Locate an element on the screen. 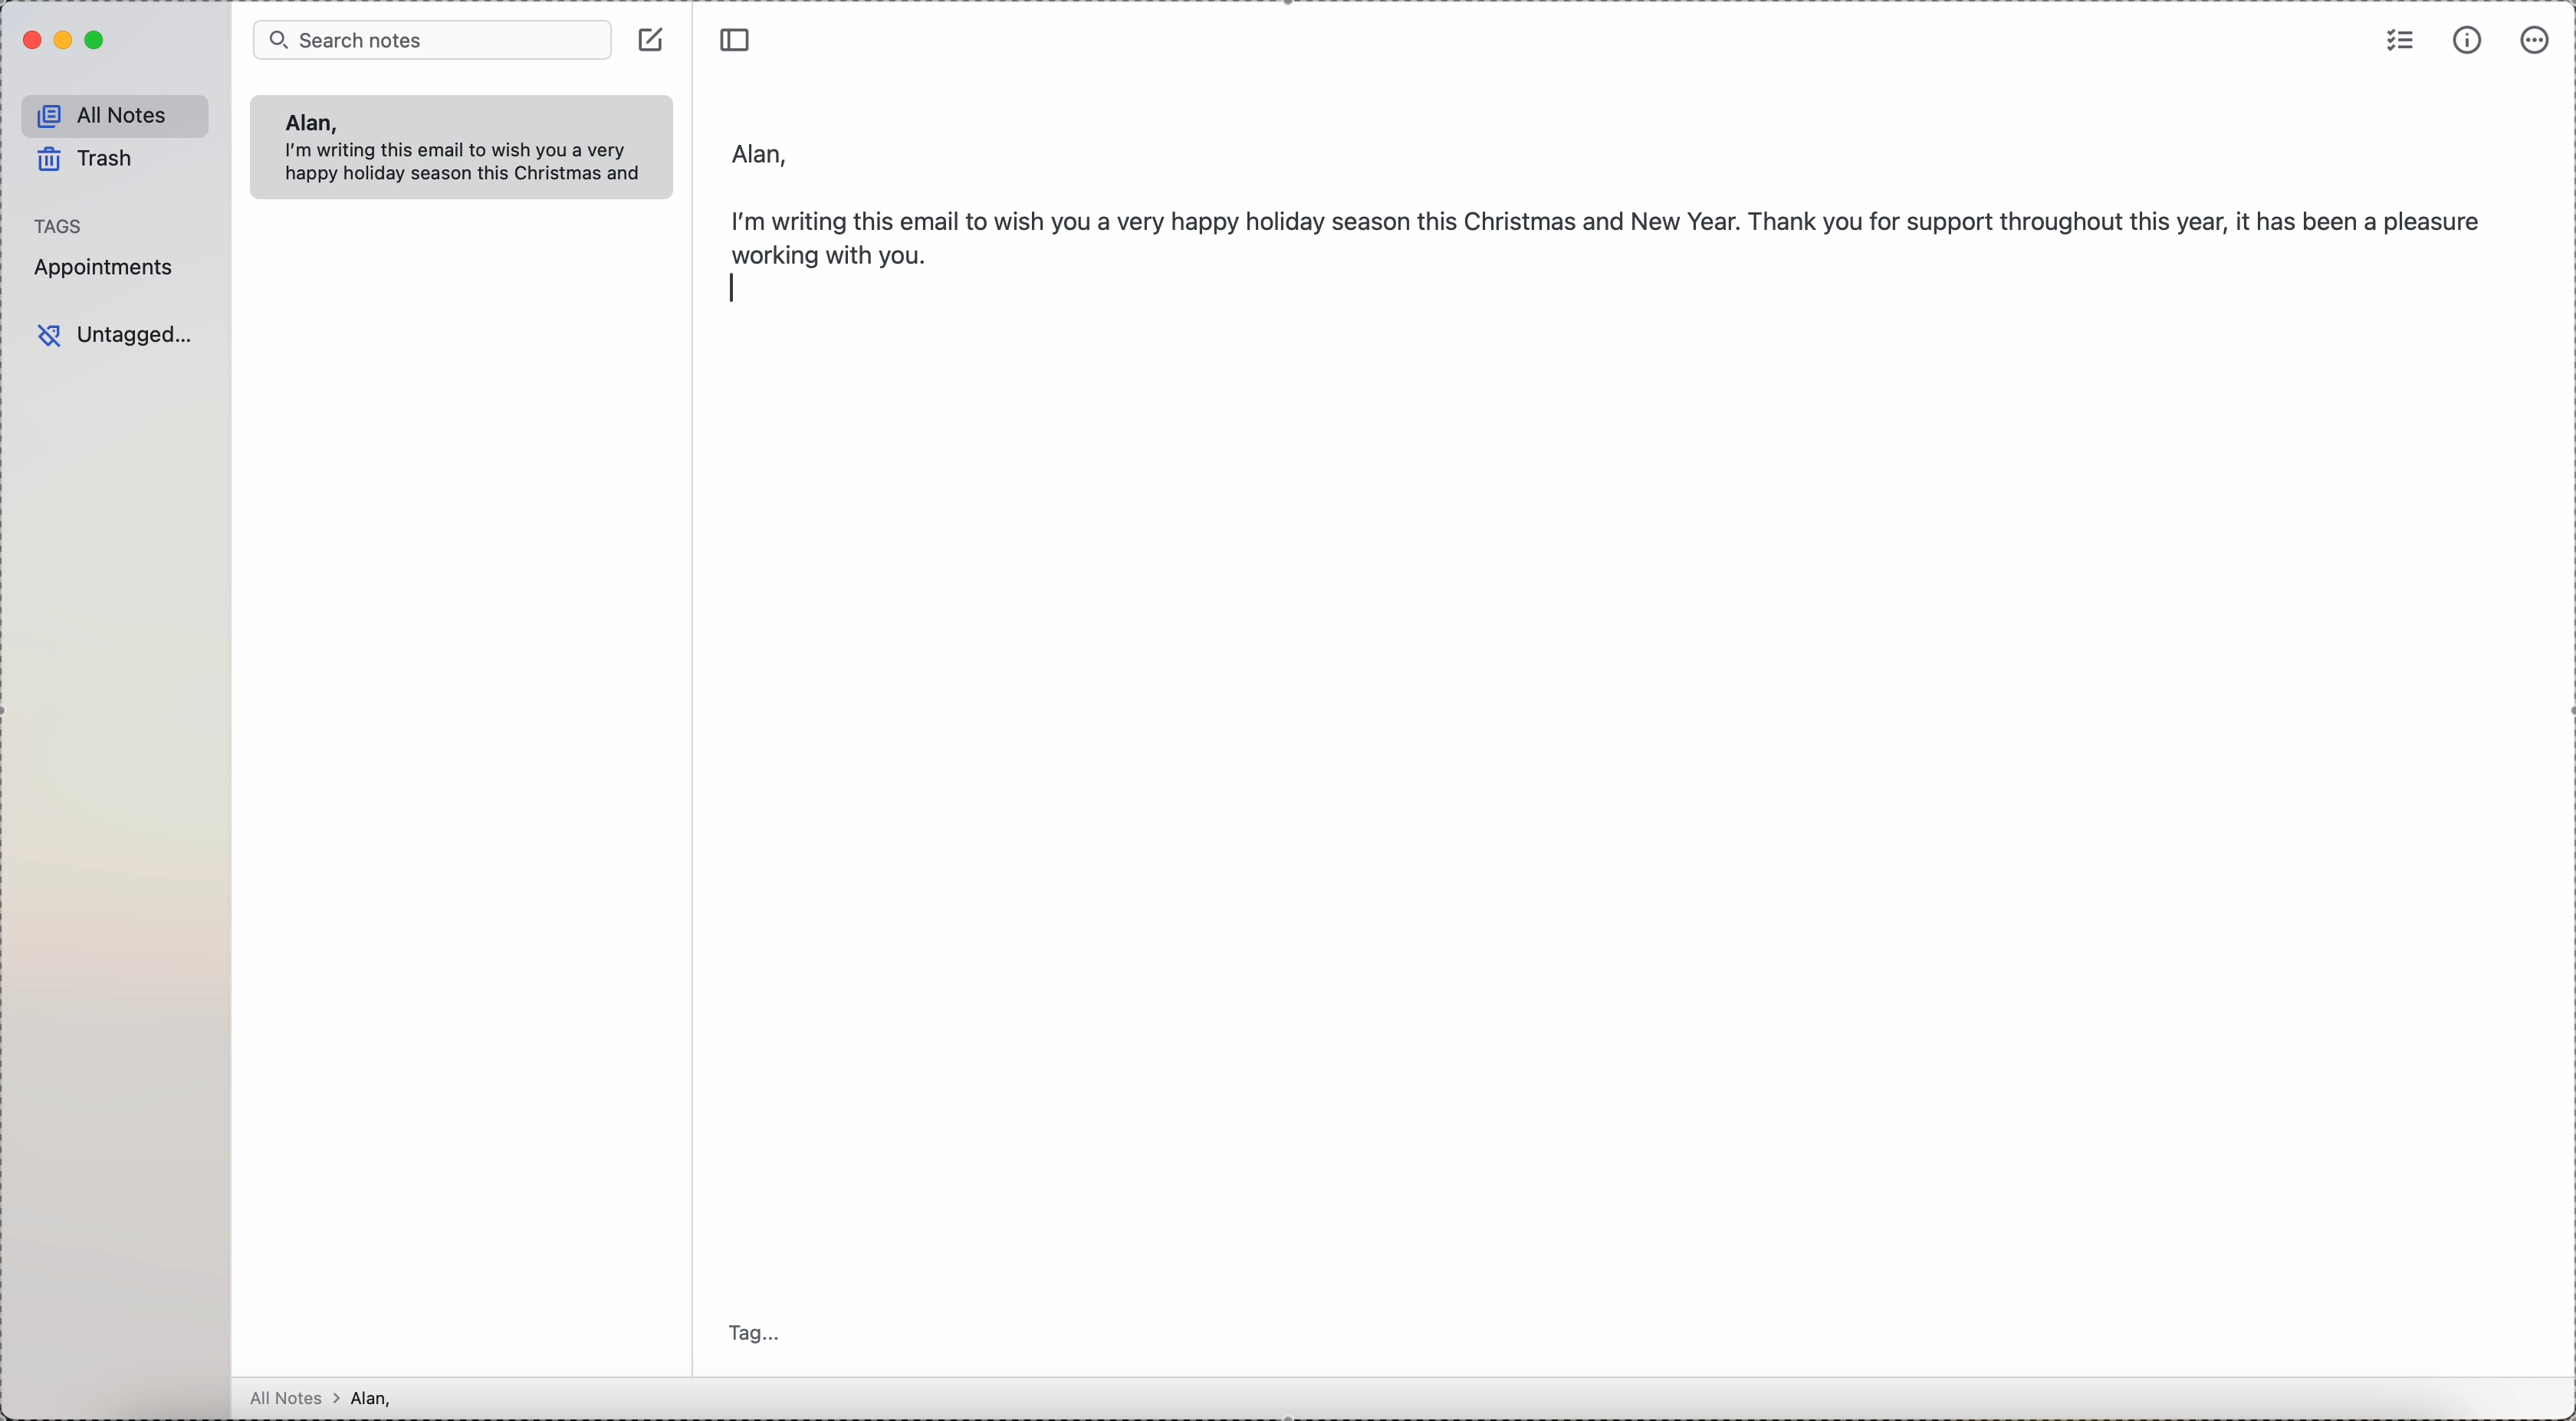 Image resolution: width=2576 pixels, height=1421 pixels. metrics is located at coordinates (2468, 41).